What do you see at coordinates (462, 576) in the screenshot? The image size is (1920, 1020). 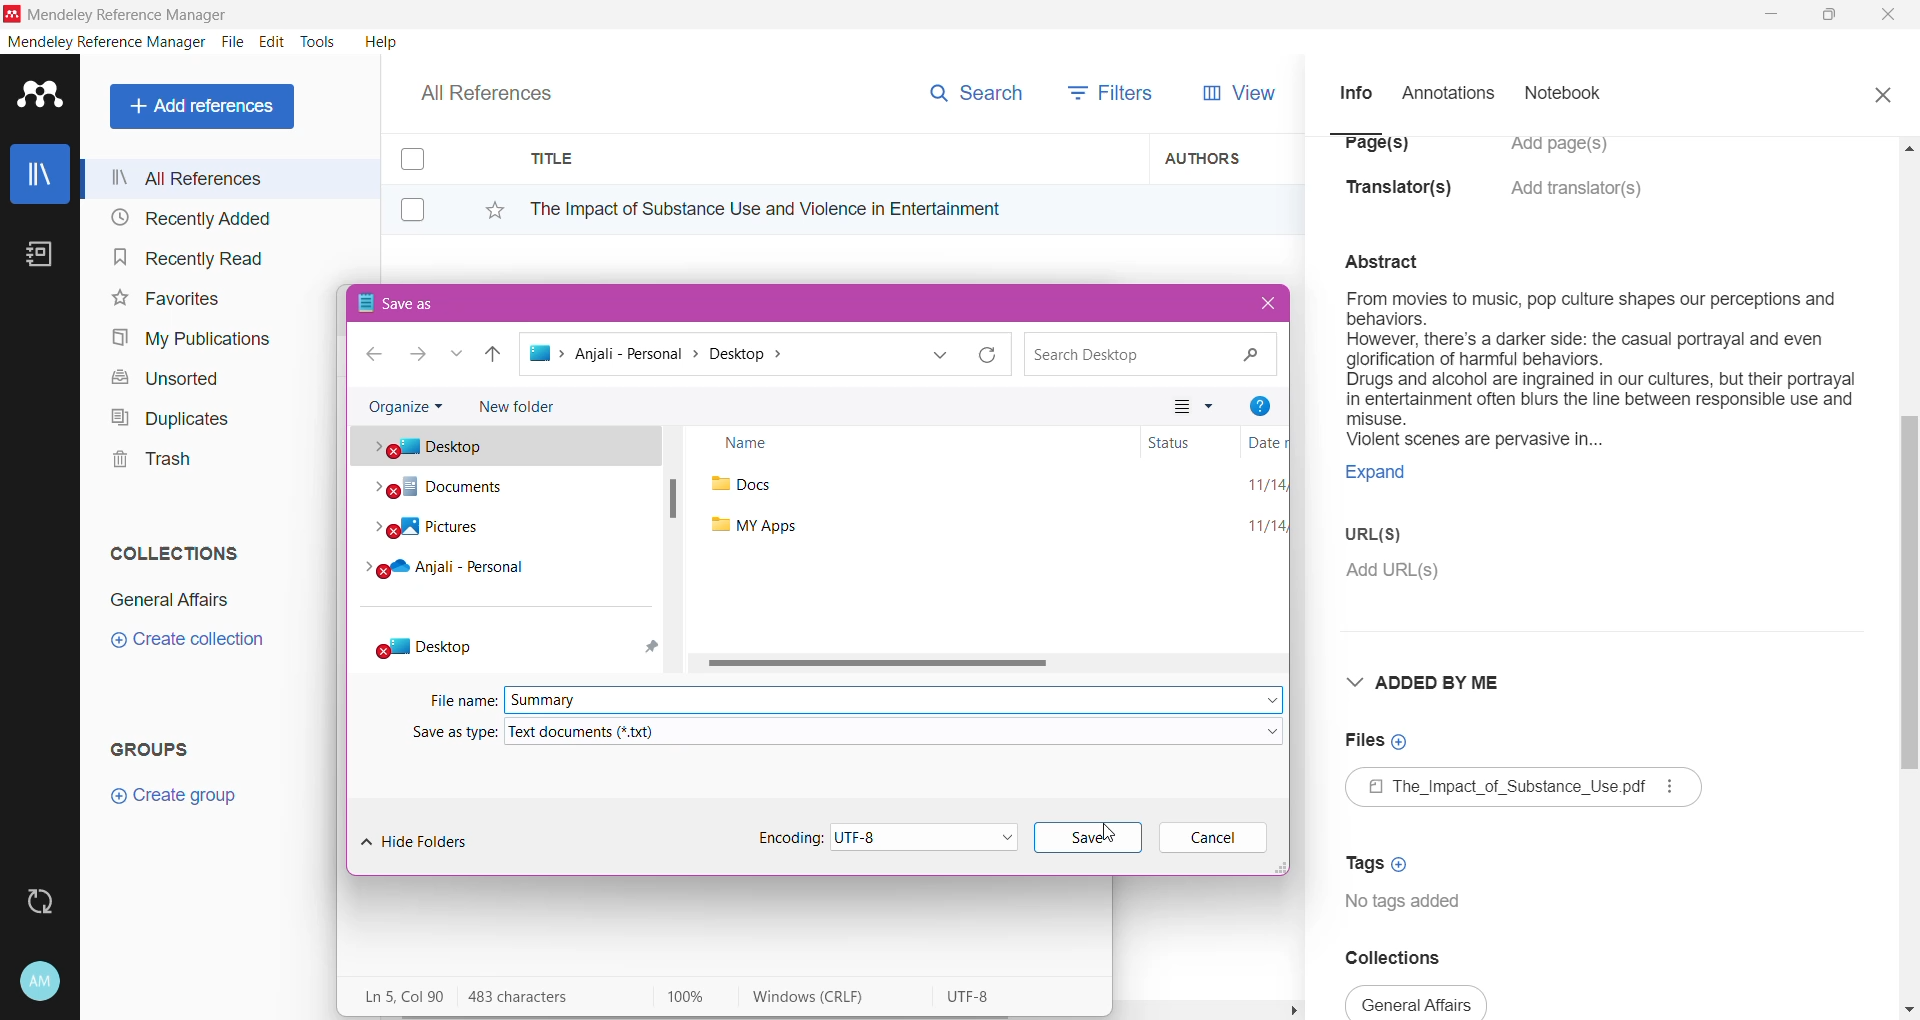 I see `Cloud folder` at bounding box center [462, 576].